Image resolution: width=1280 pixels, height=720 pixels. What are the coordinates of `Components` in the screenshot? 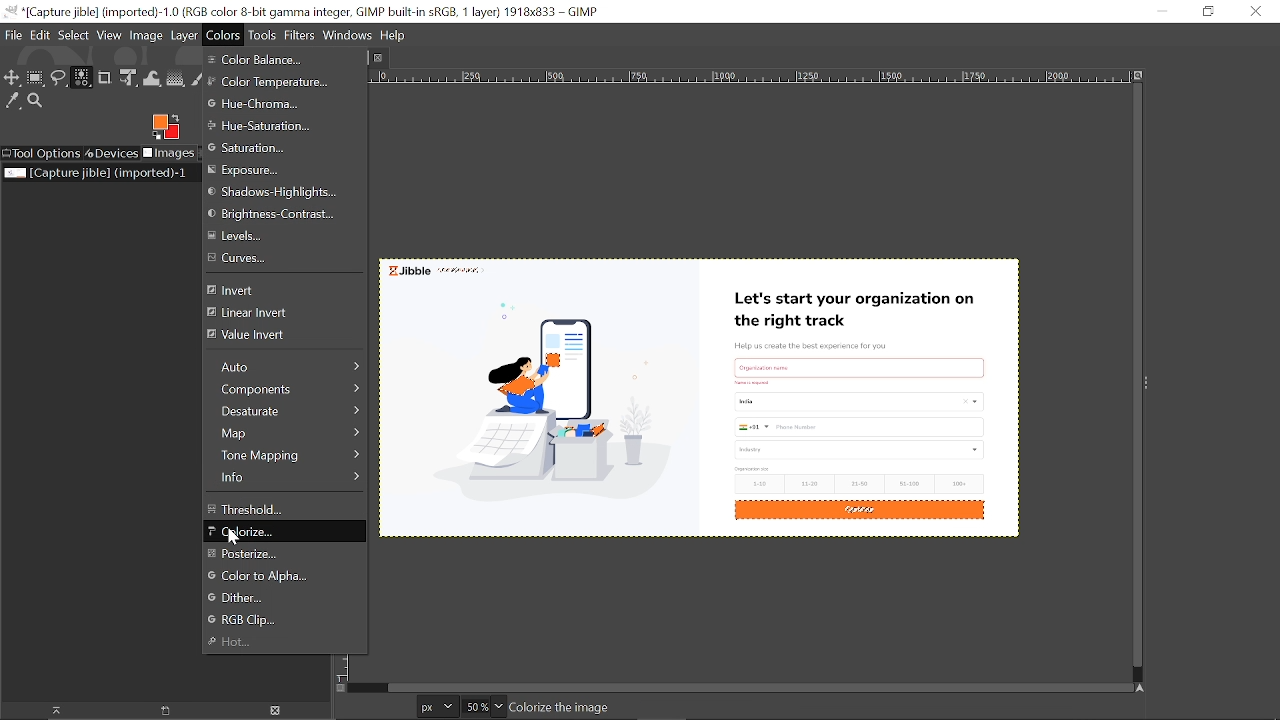 It's located at (286, 391).